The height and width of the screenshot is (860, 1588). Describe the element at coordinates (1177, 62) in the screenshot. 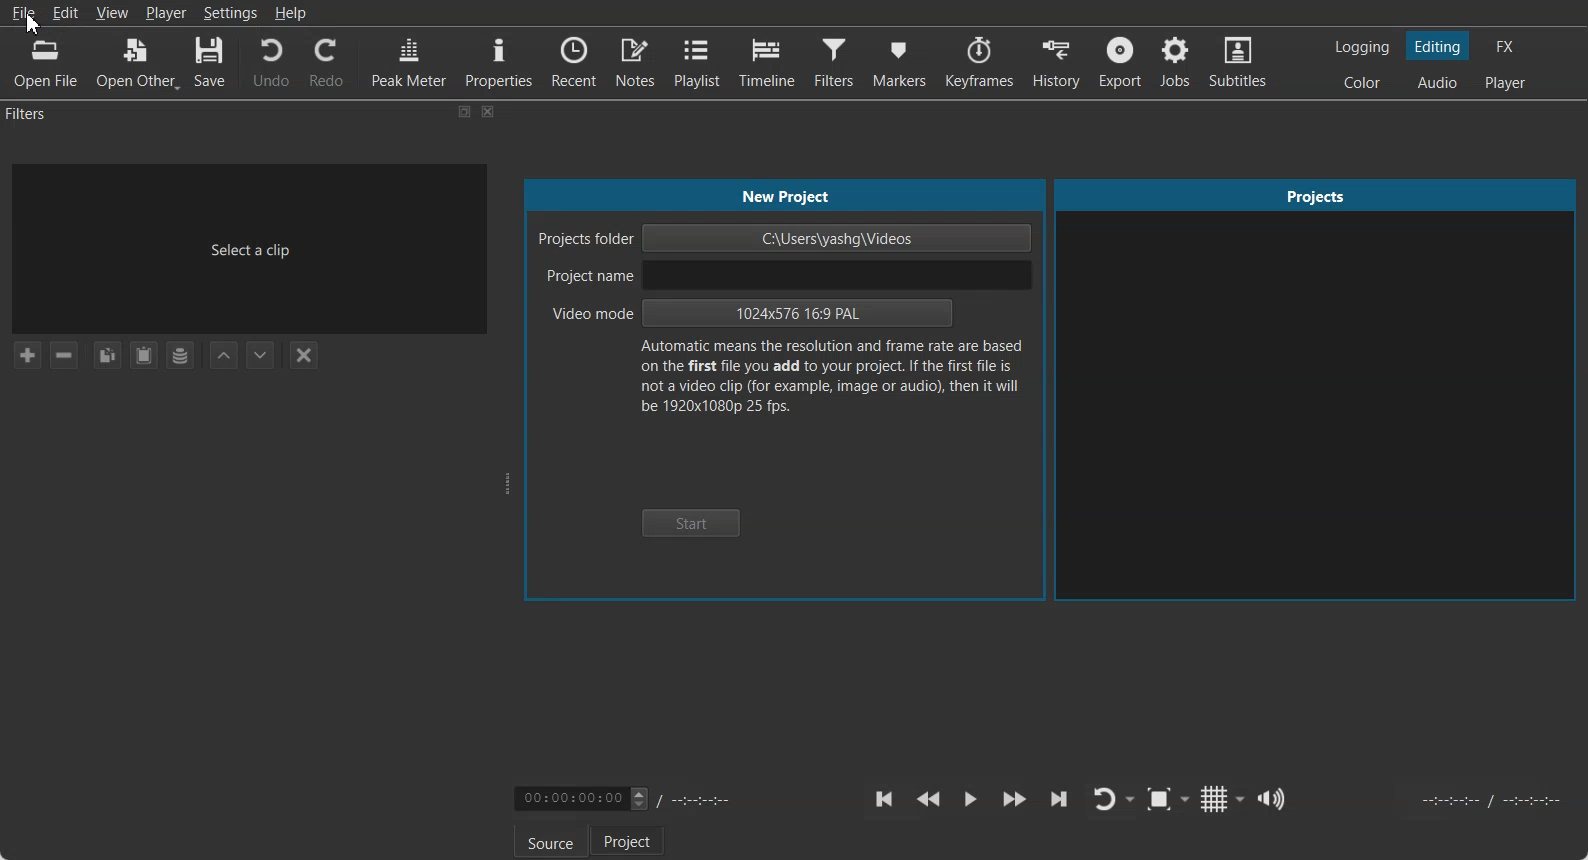

I see `Jobs` at that location.